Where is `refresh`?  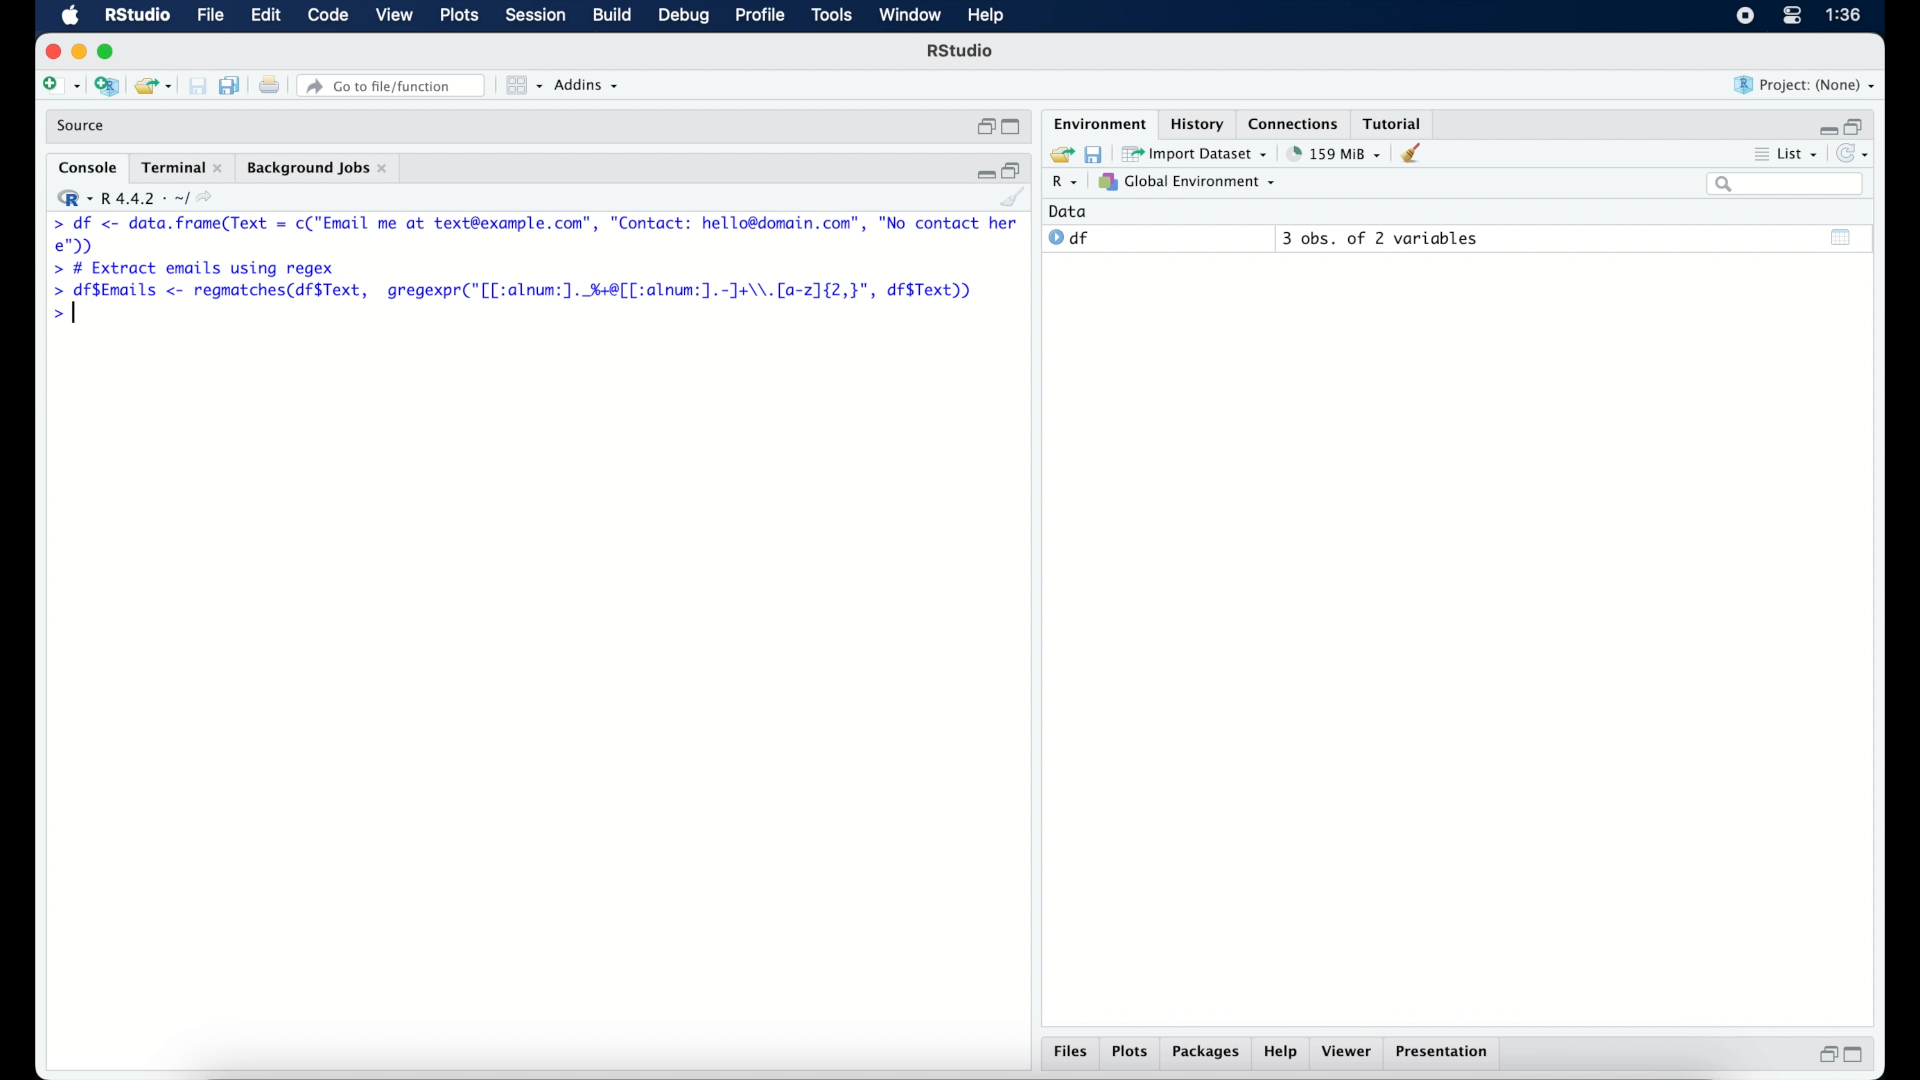
refresh is located at coordinates (1858, 154).